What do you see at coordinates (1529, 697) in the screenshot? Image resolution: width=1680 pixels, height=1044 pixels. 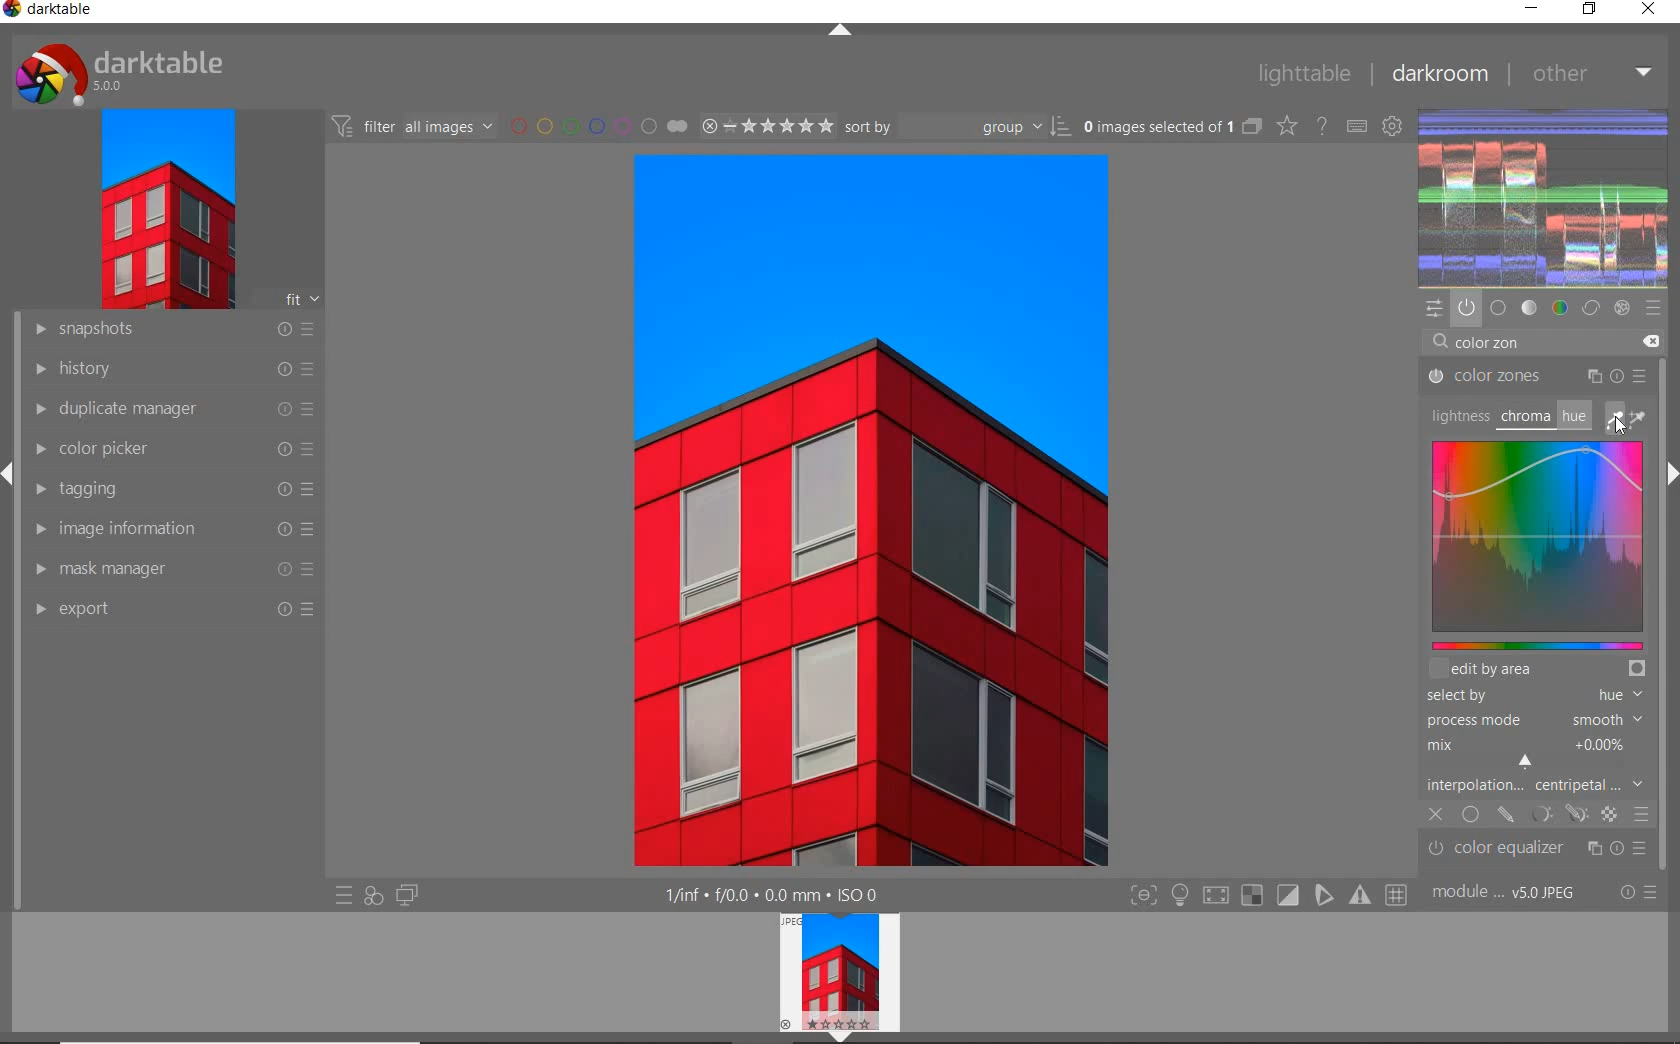 I see `SELECTED BY` at bounding box center [1529, 697].